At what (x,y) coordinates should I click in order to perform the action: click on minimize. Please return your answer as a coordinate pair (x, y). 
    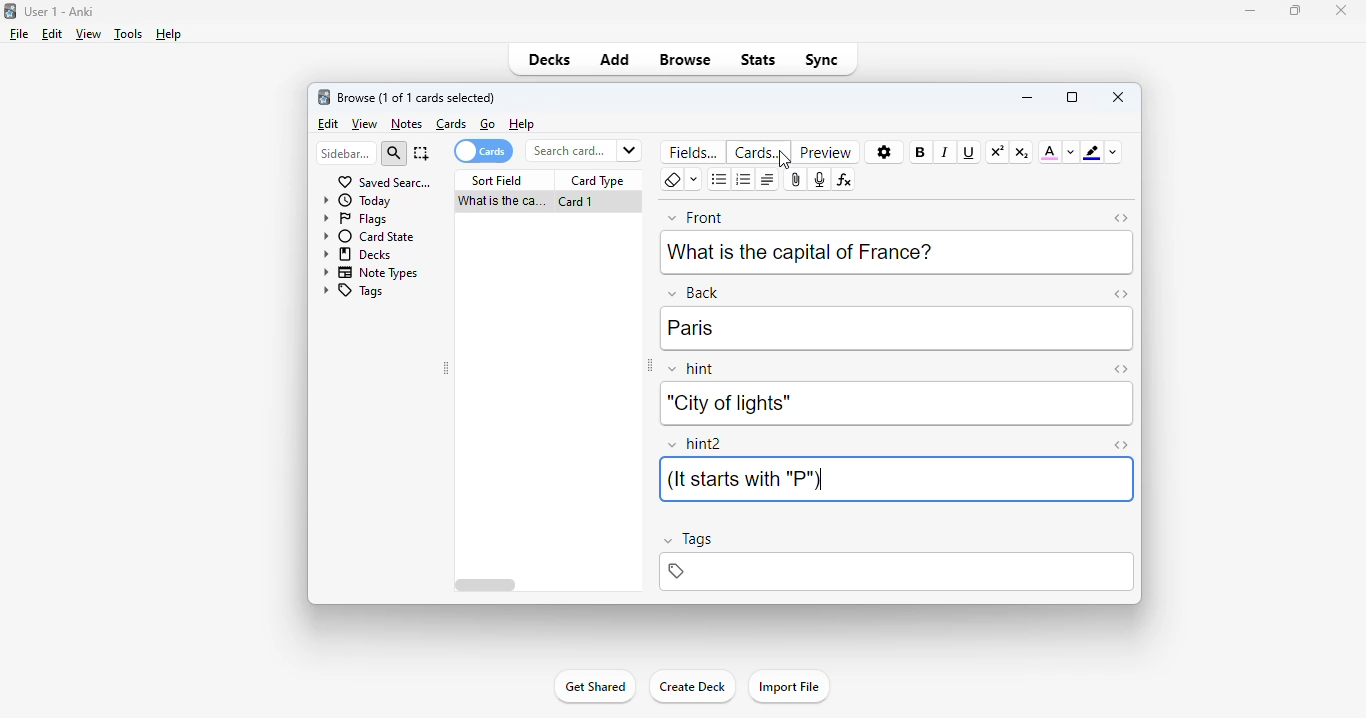
    Looking at the image, I should click on (1027, 96).